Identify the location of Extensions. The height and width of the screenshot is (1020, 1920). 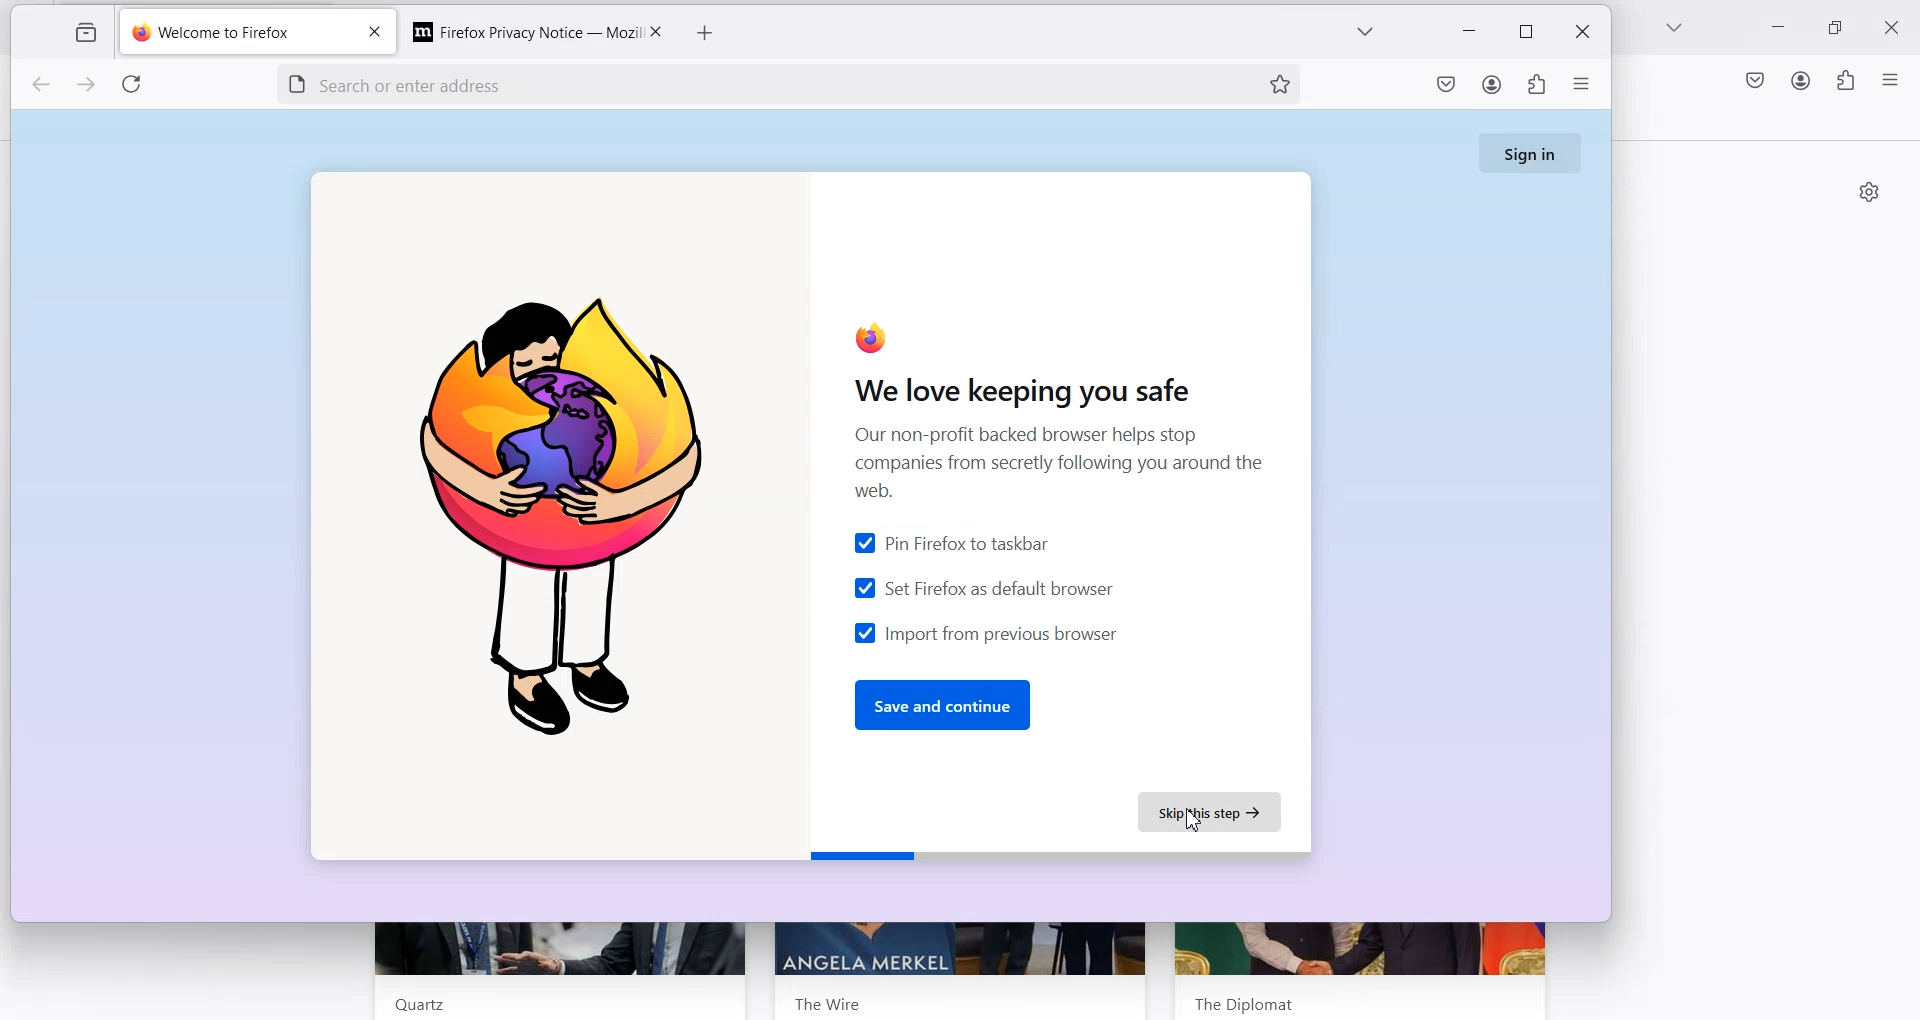
(1845, 81).